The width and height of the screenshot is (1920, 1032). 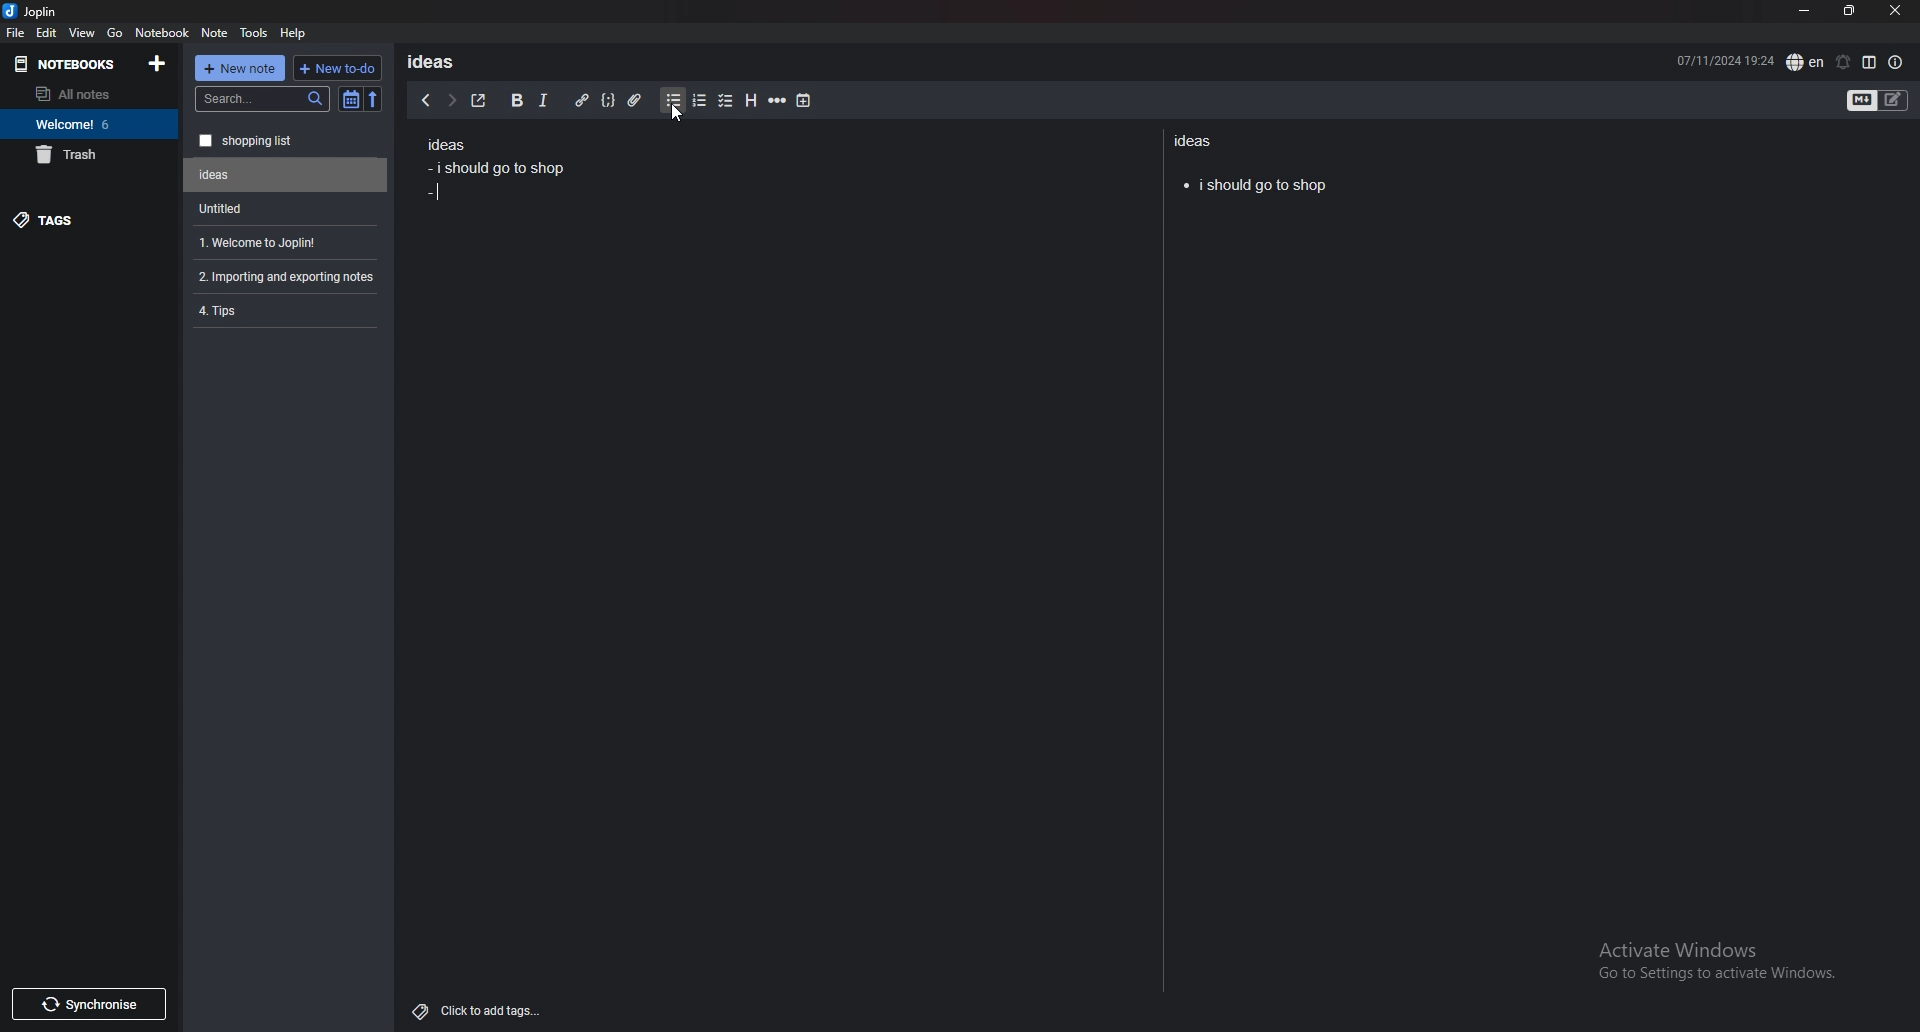 I want to click on shopping list, so click(x=286, y=141).